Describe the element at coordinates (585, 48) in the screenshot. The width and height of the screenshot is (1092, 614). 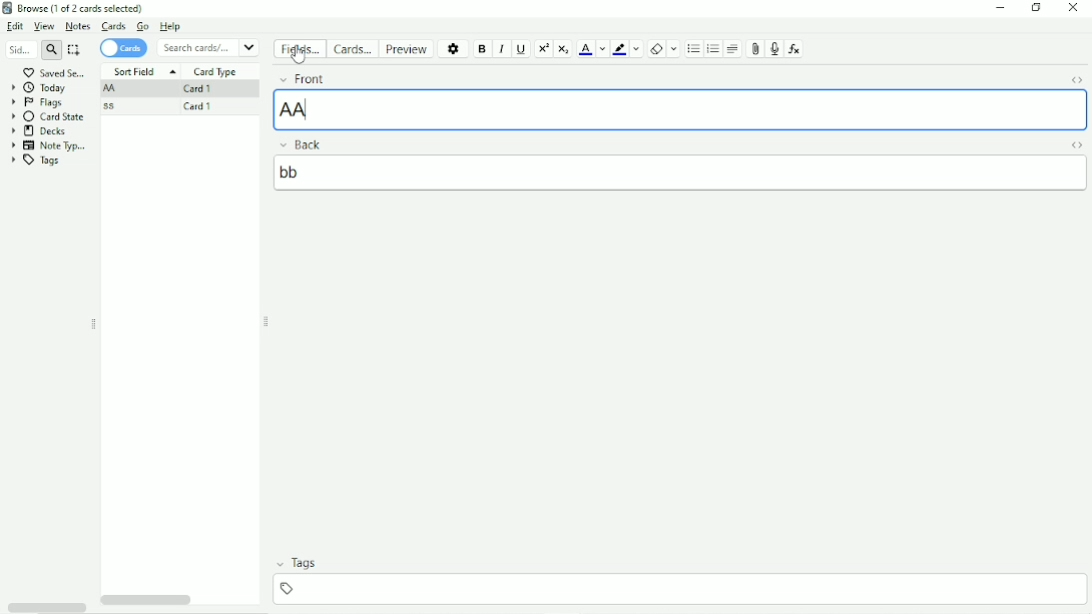
I see `Text color` at that location.